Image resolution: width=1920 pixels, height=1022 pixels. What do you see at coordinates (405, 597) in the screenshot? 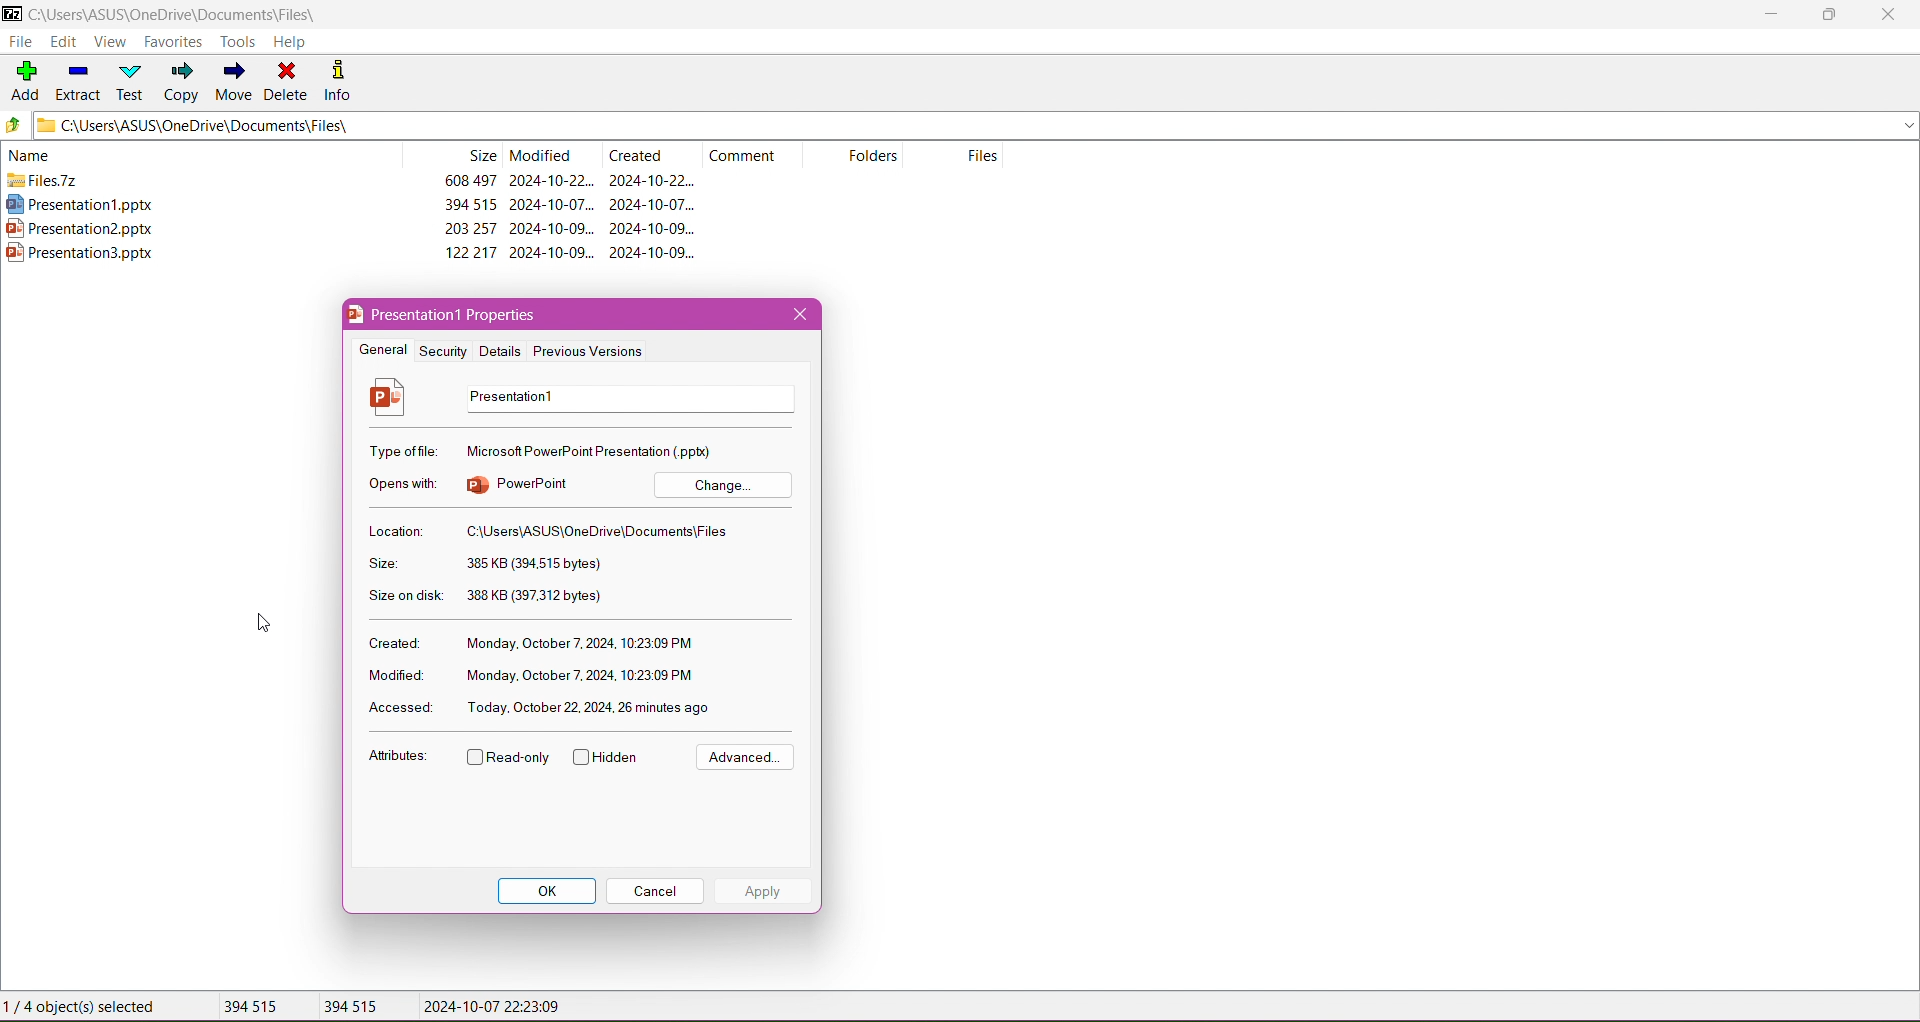
I see `Size on disk:` at bounding box center [405, 597].